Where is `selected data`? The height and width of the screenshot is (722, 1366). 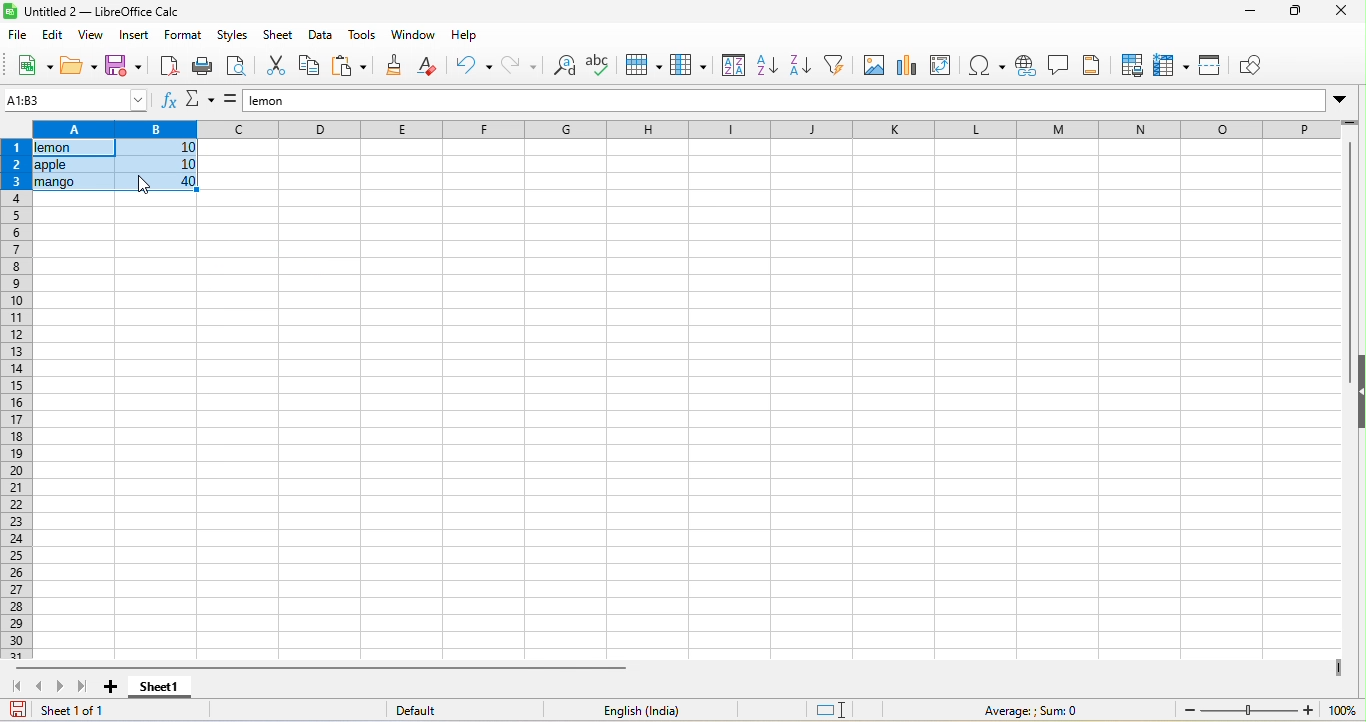 selected data is located at coordinates (116, 166).